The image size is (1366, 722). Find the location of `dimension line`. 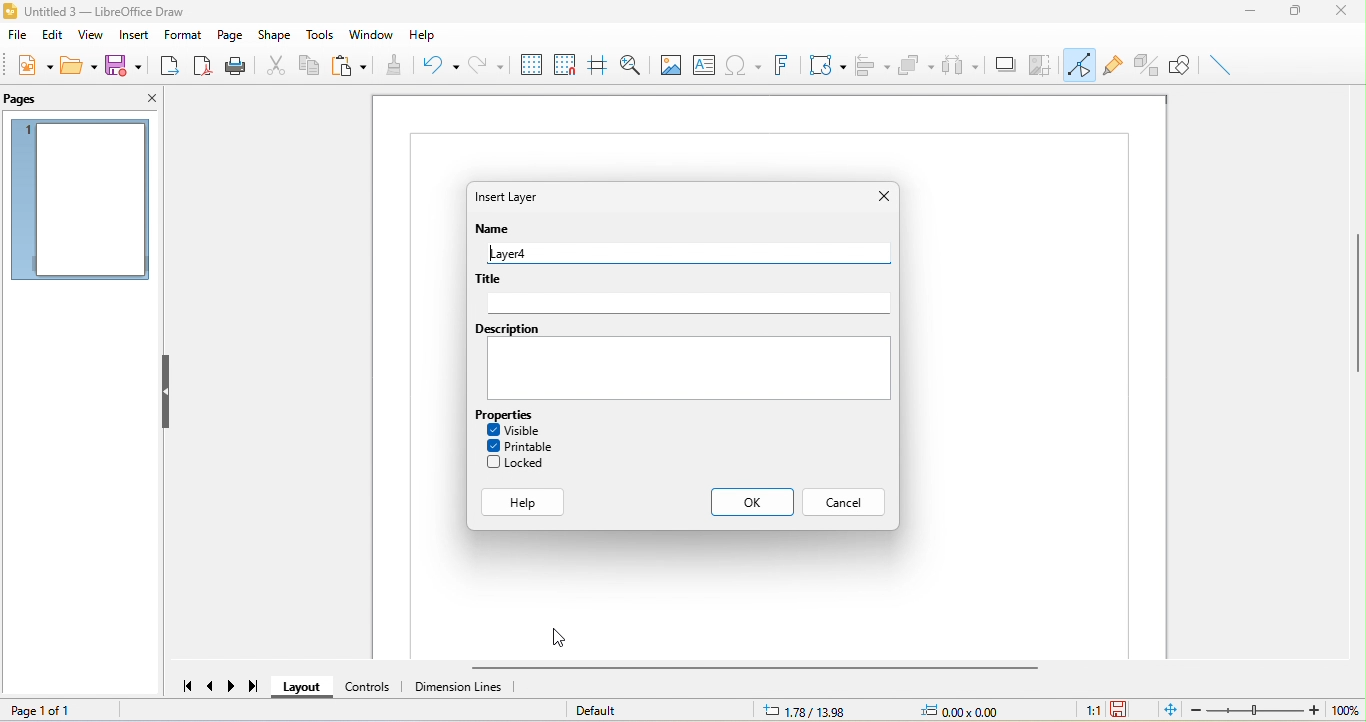

dimension line is located at coordinates (469, 689).